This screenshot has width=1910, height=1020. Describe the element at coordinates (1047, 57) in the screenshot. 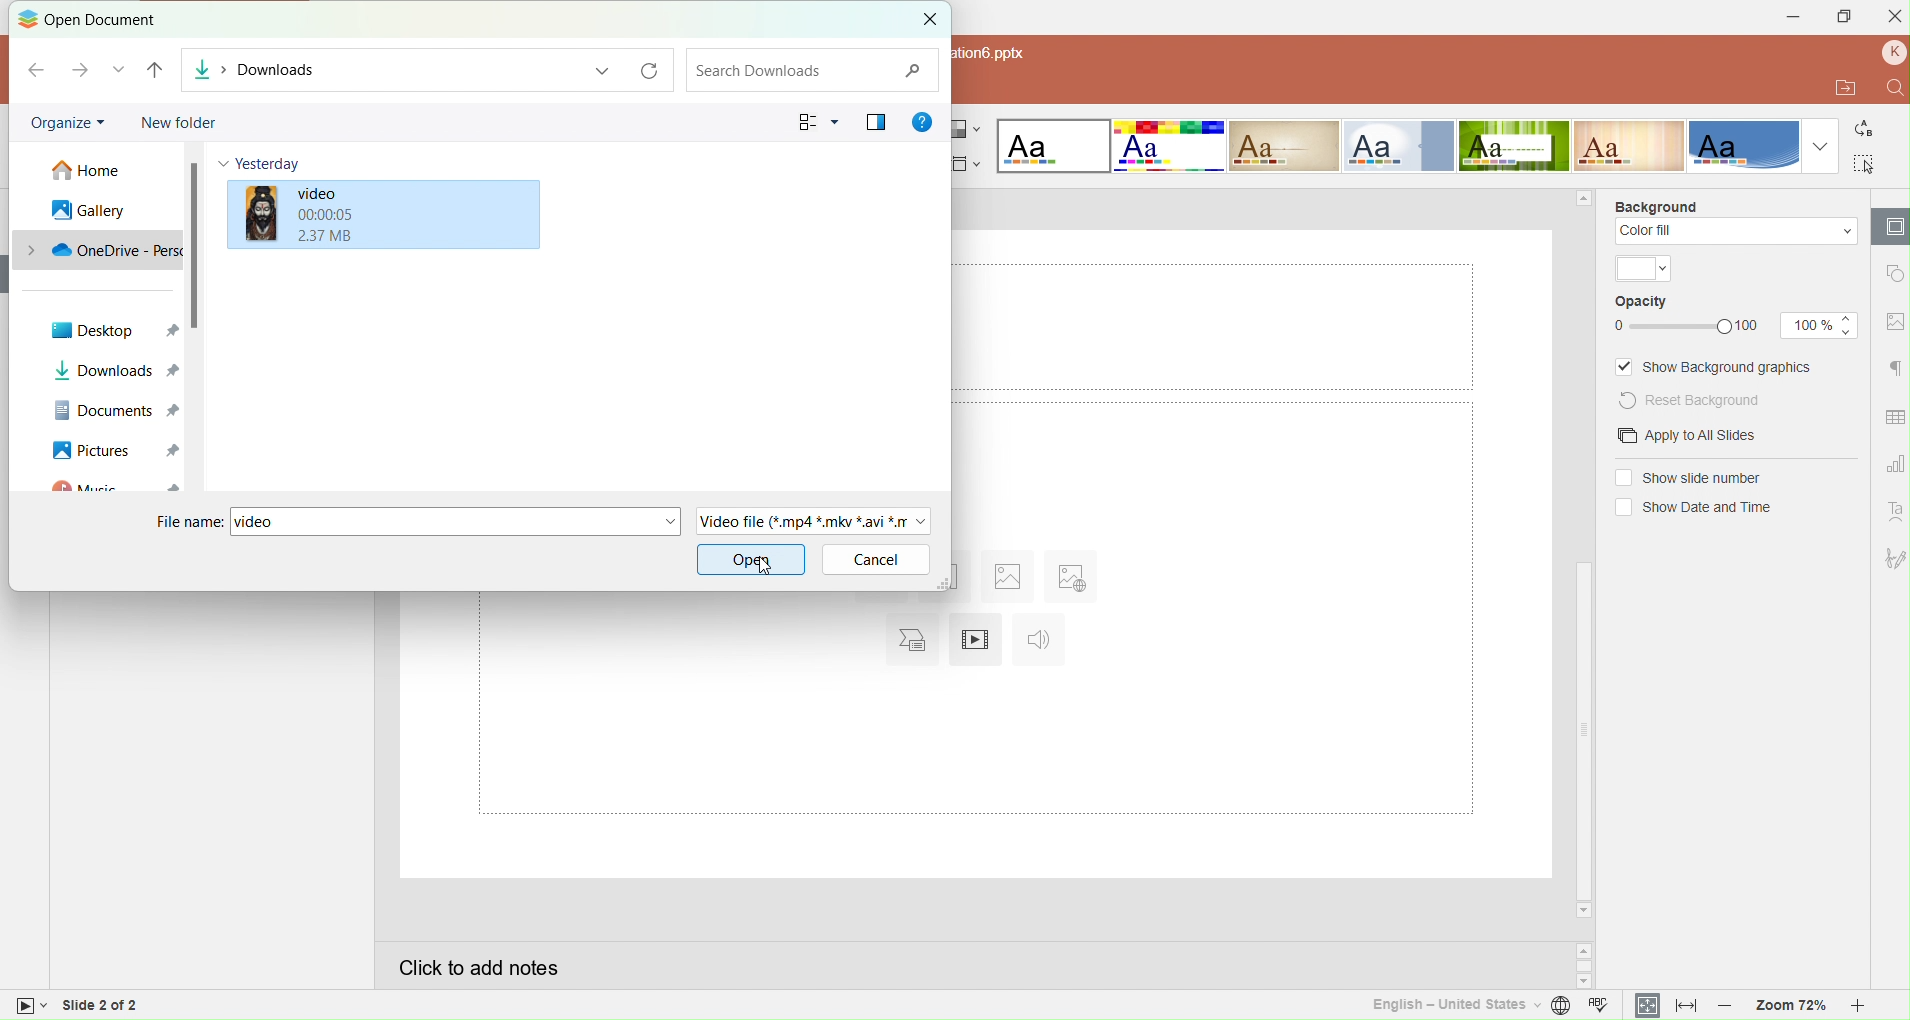

I see `text` at that location.